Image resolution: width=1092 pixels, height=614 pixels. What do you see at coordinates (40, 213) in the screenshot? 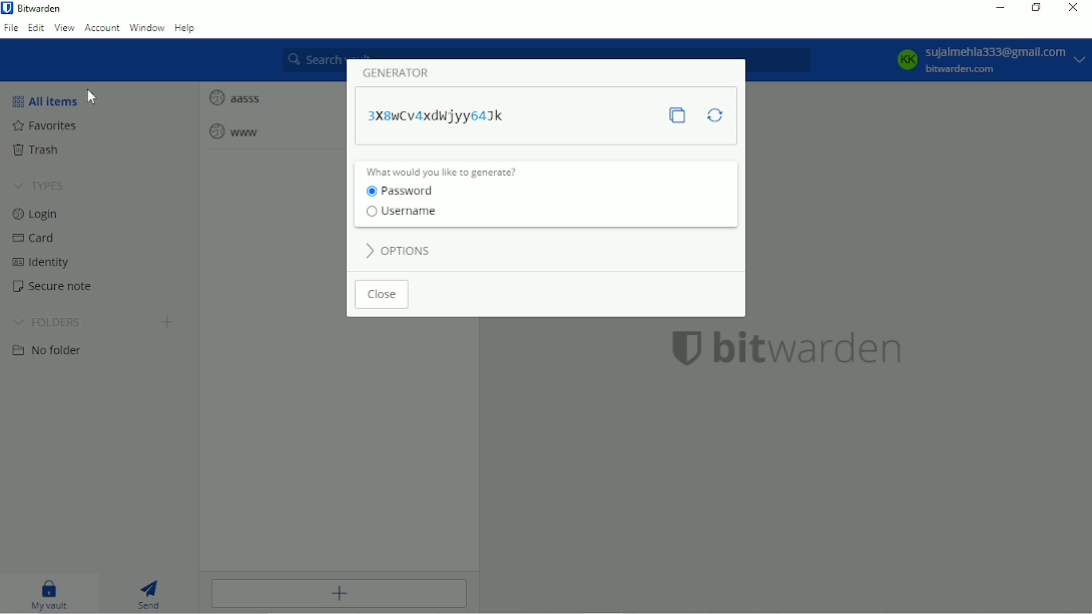
I see `Login` at bounding box center [40, 213].